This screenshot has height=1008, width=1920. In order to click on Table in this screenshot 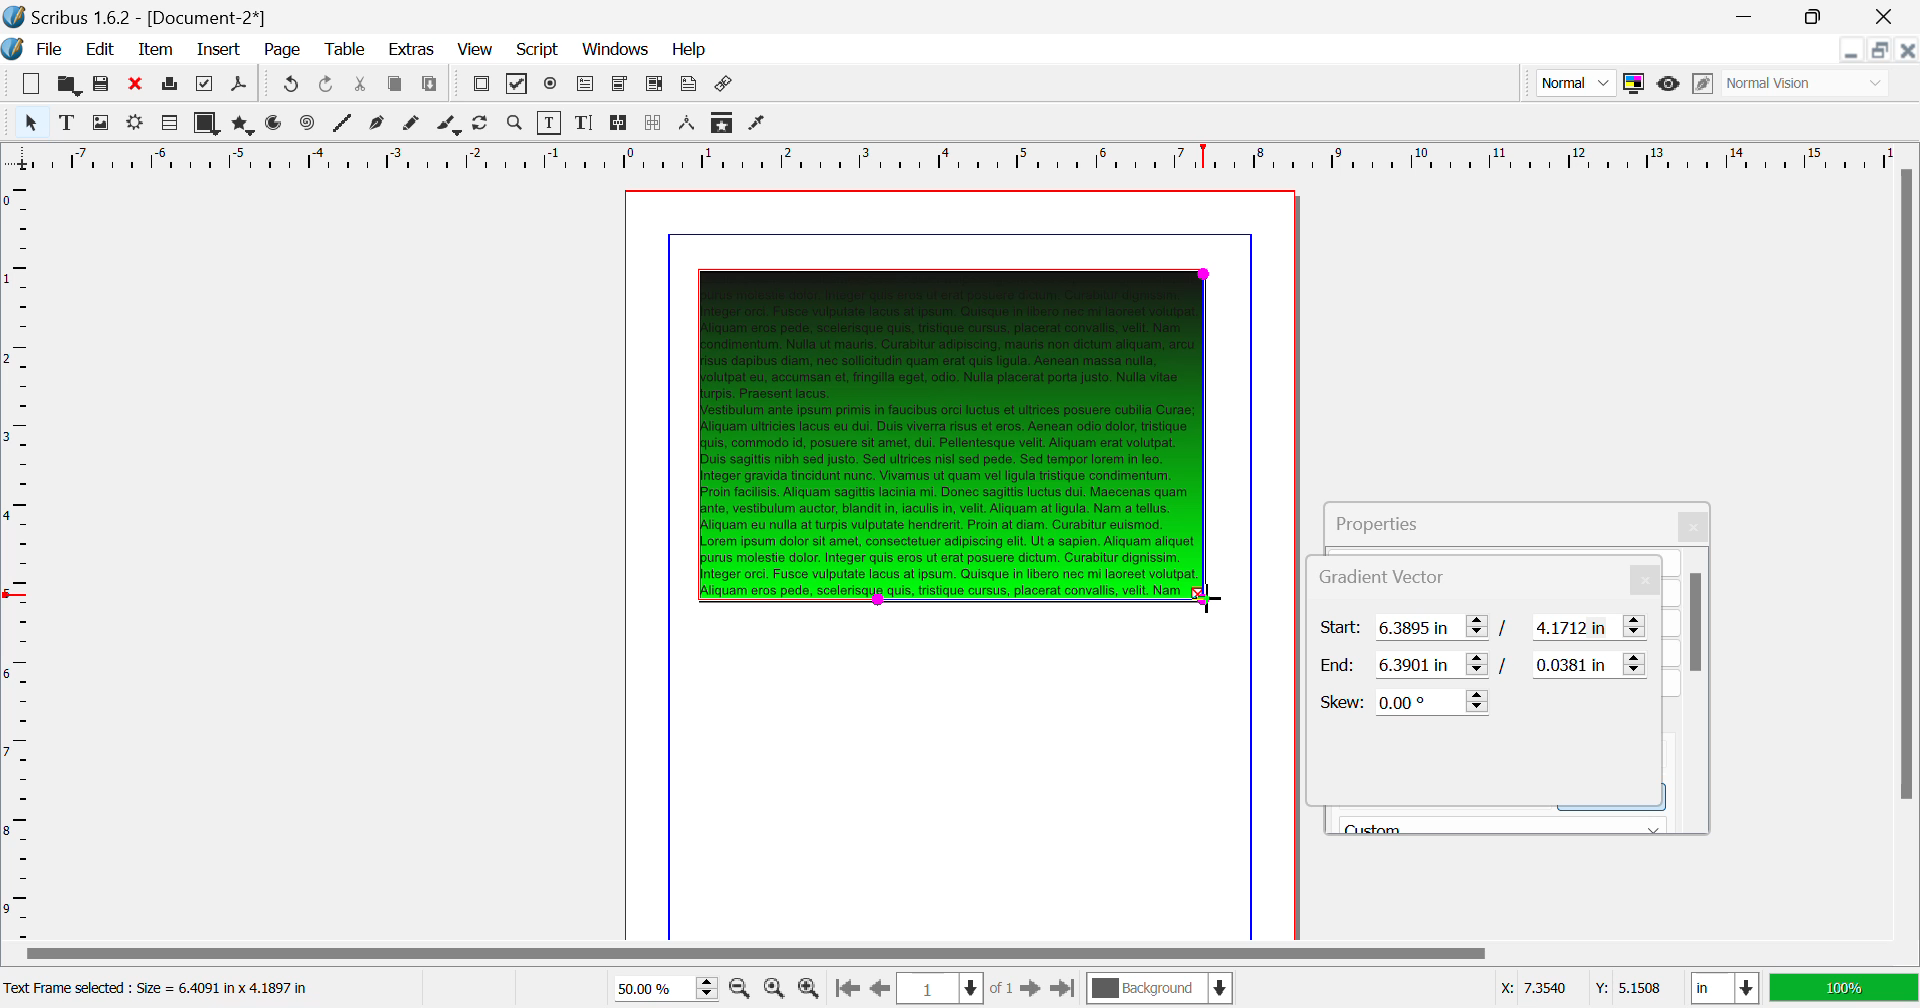, I will do `click(347, 51)`.